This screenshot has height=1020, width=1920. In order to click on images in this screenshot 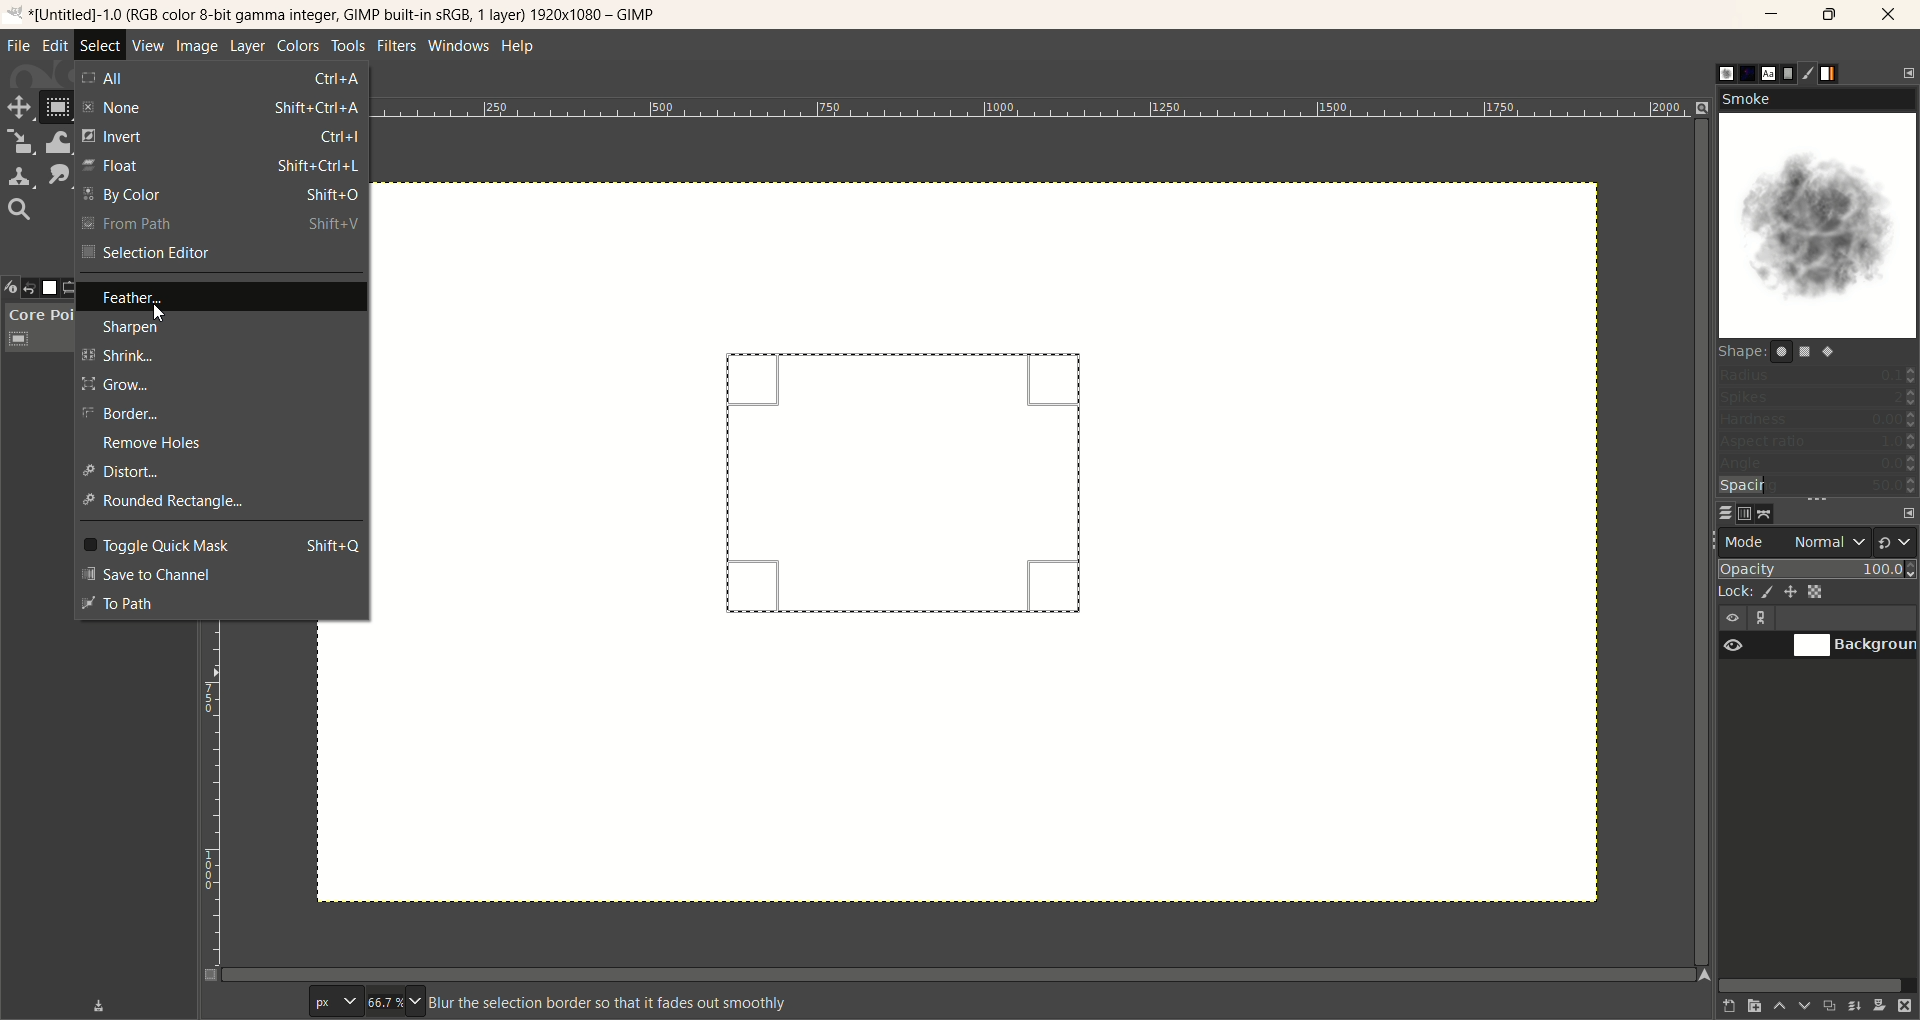, I will do `click(47, 288)`.